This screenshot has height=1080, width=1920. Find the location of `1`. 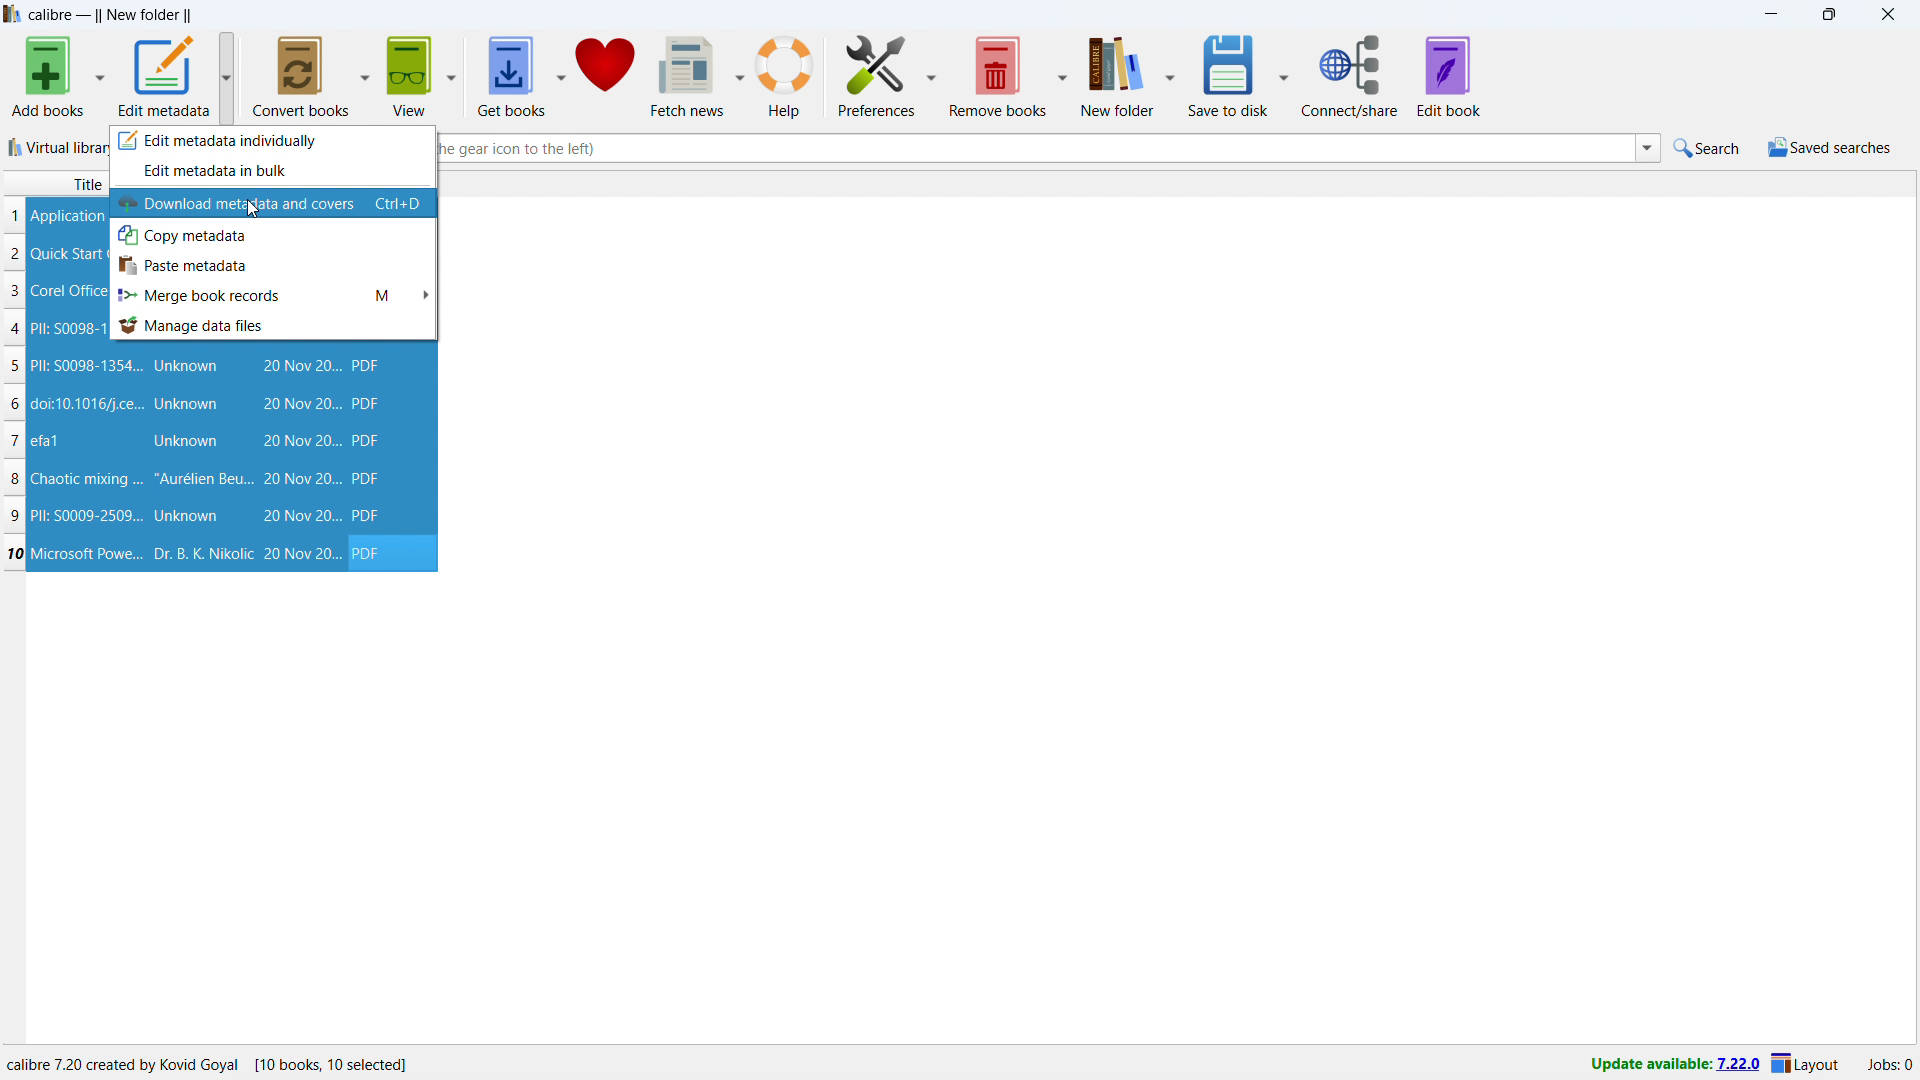

1 is located at coordinates (14, 216).